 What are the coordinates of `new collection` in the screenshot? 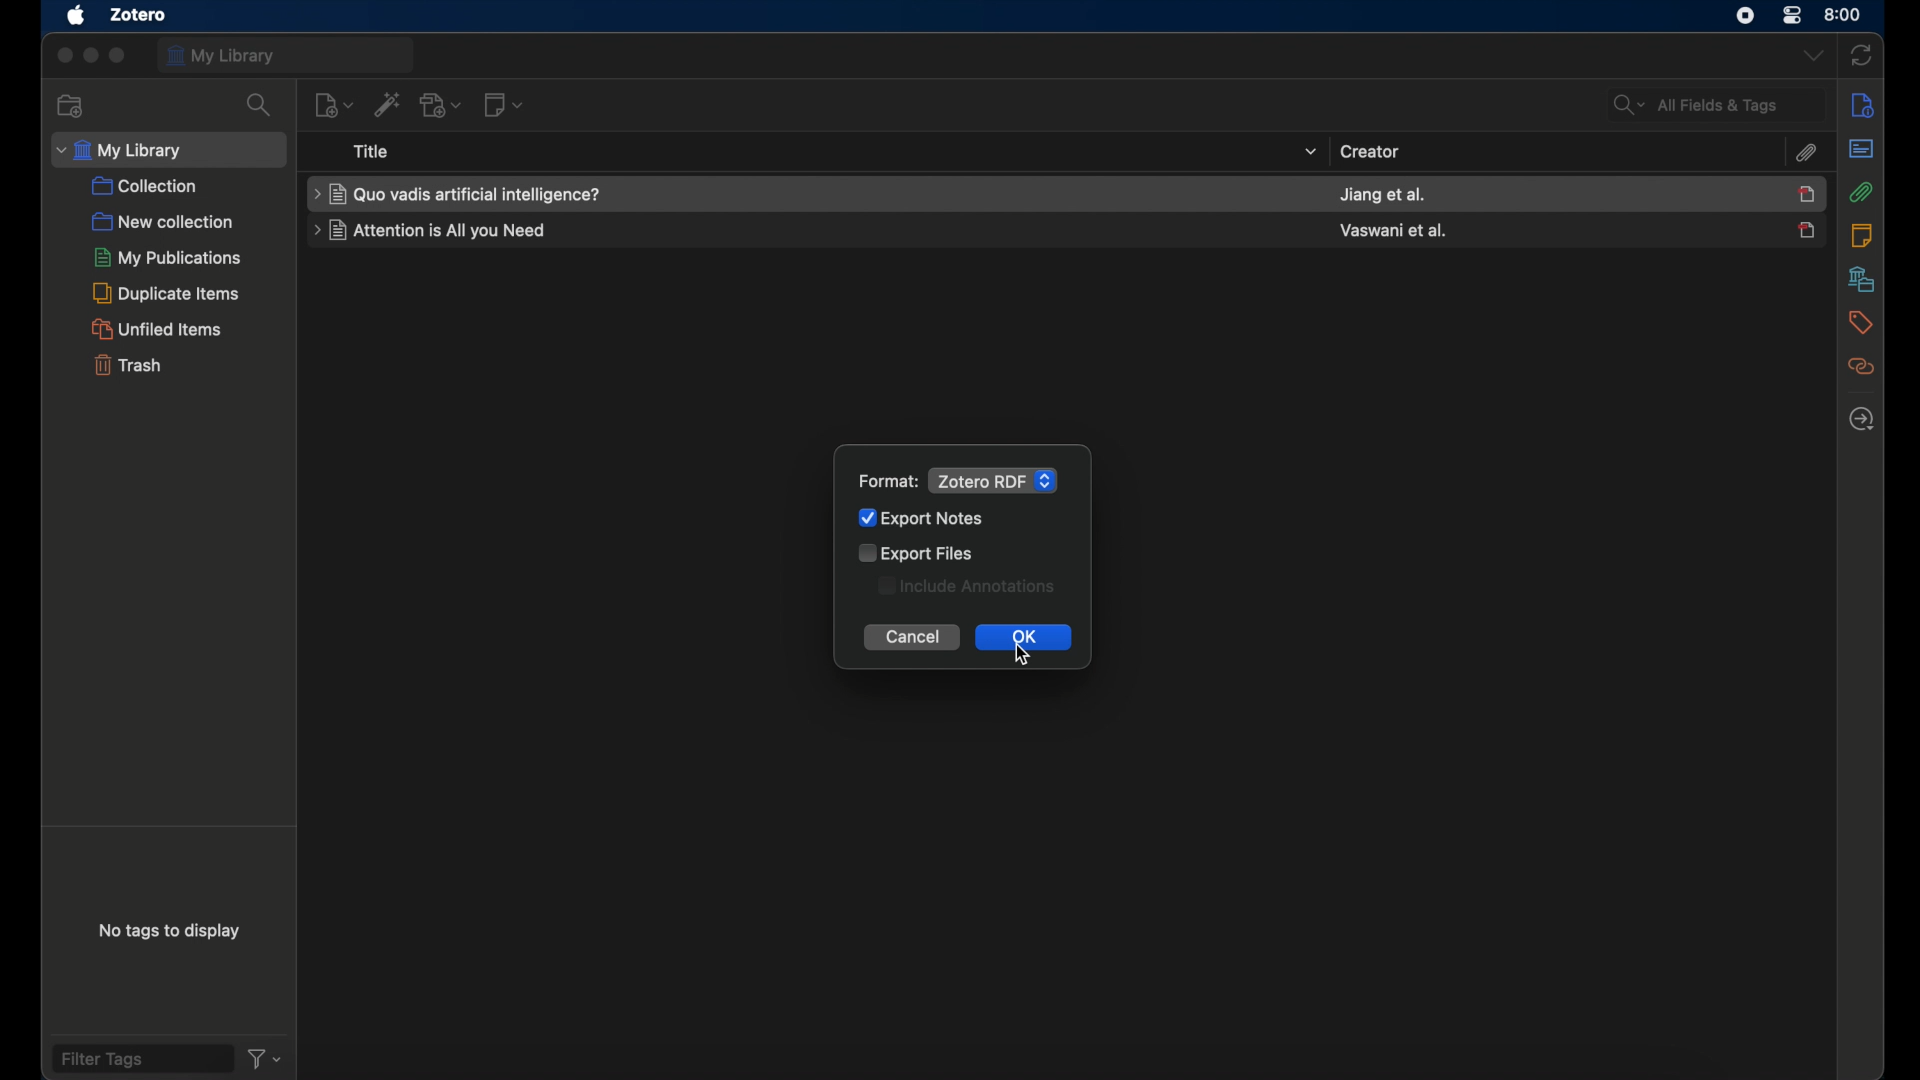 It's located at (72, 105).